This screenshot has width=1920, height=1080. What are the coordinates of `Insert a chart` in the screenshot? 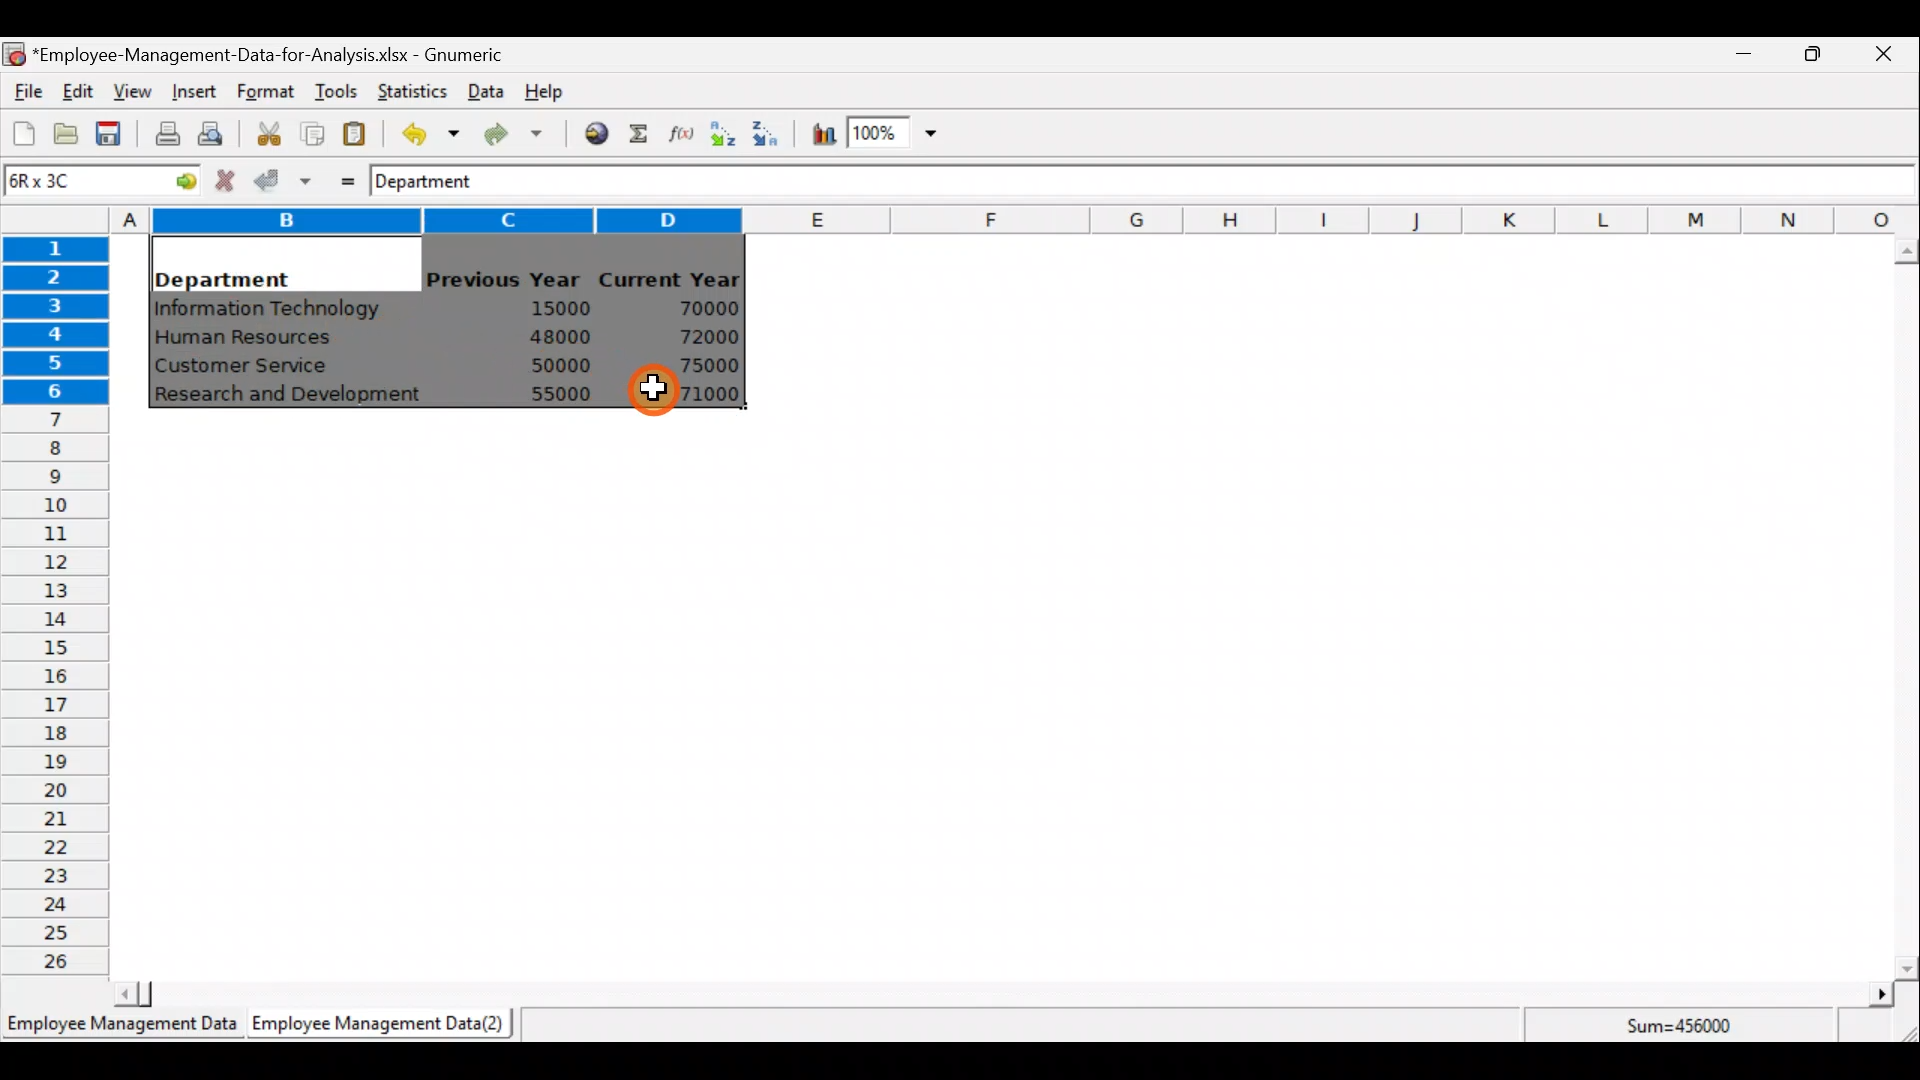 It's located at (819, 136).